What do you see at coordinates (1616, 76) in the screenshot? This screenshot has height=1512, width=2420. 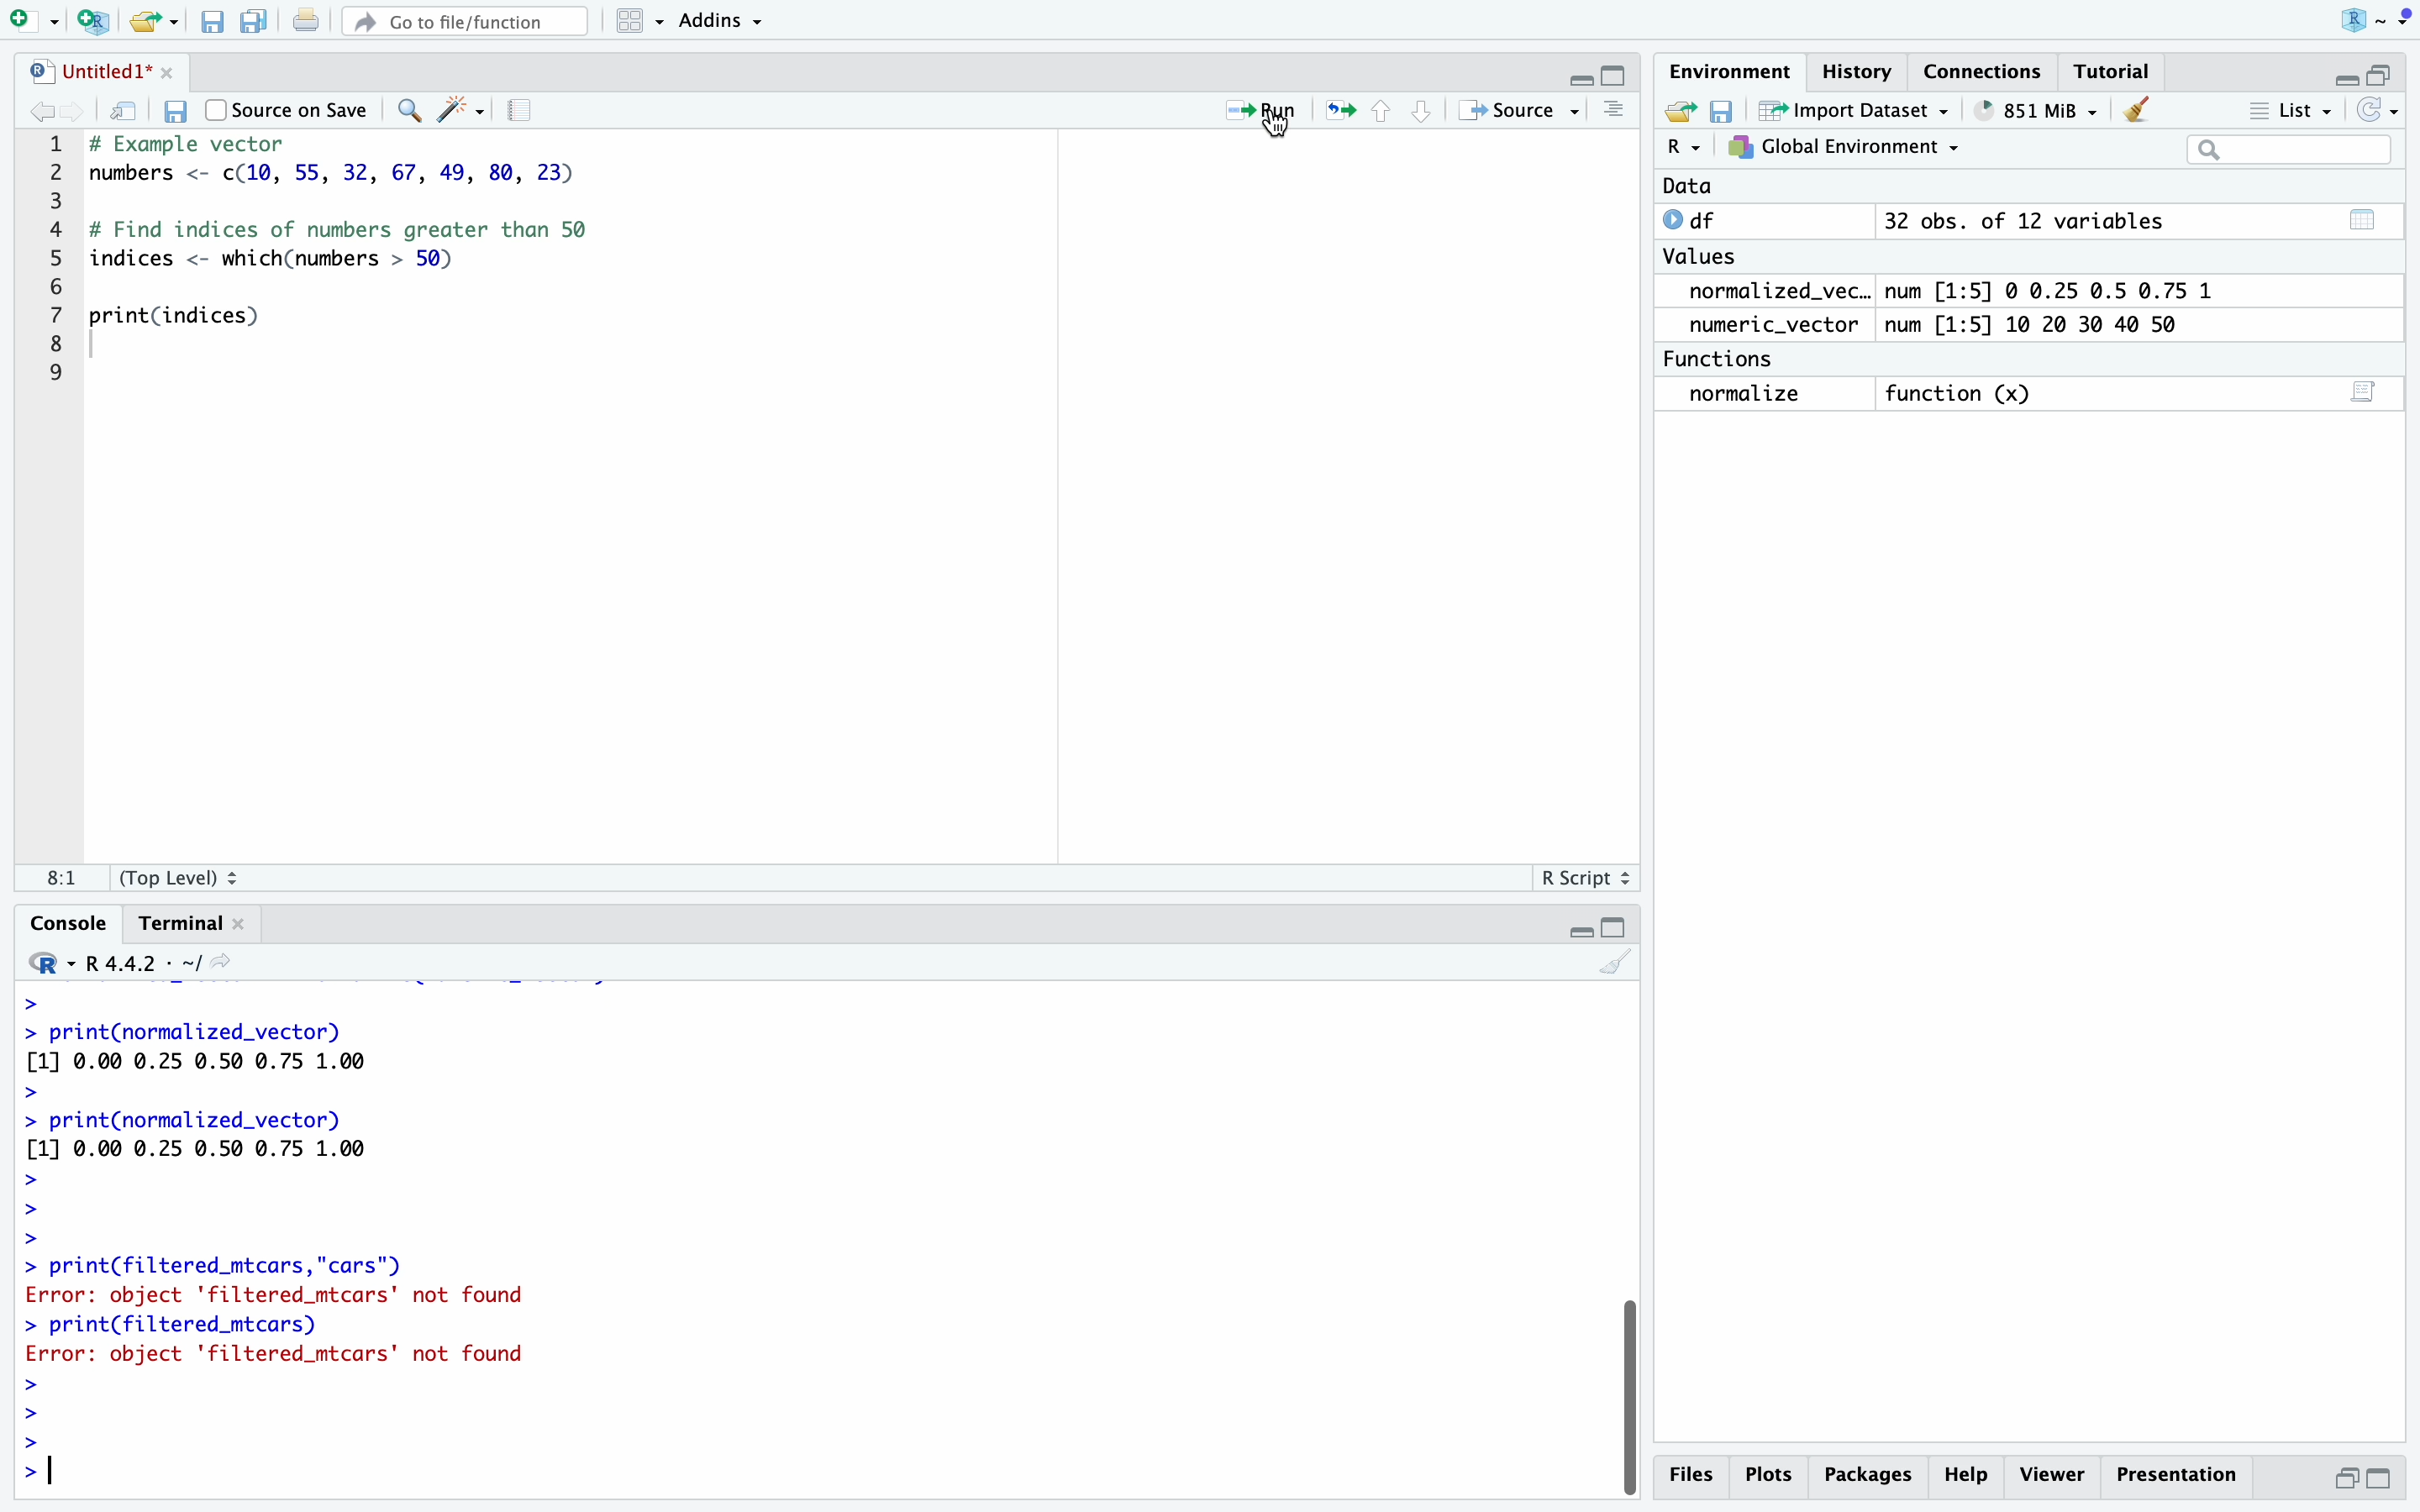 I see `MAXIMISE` at bounding box center [1616, 76].